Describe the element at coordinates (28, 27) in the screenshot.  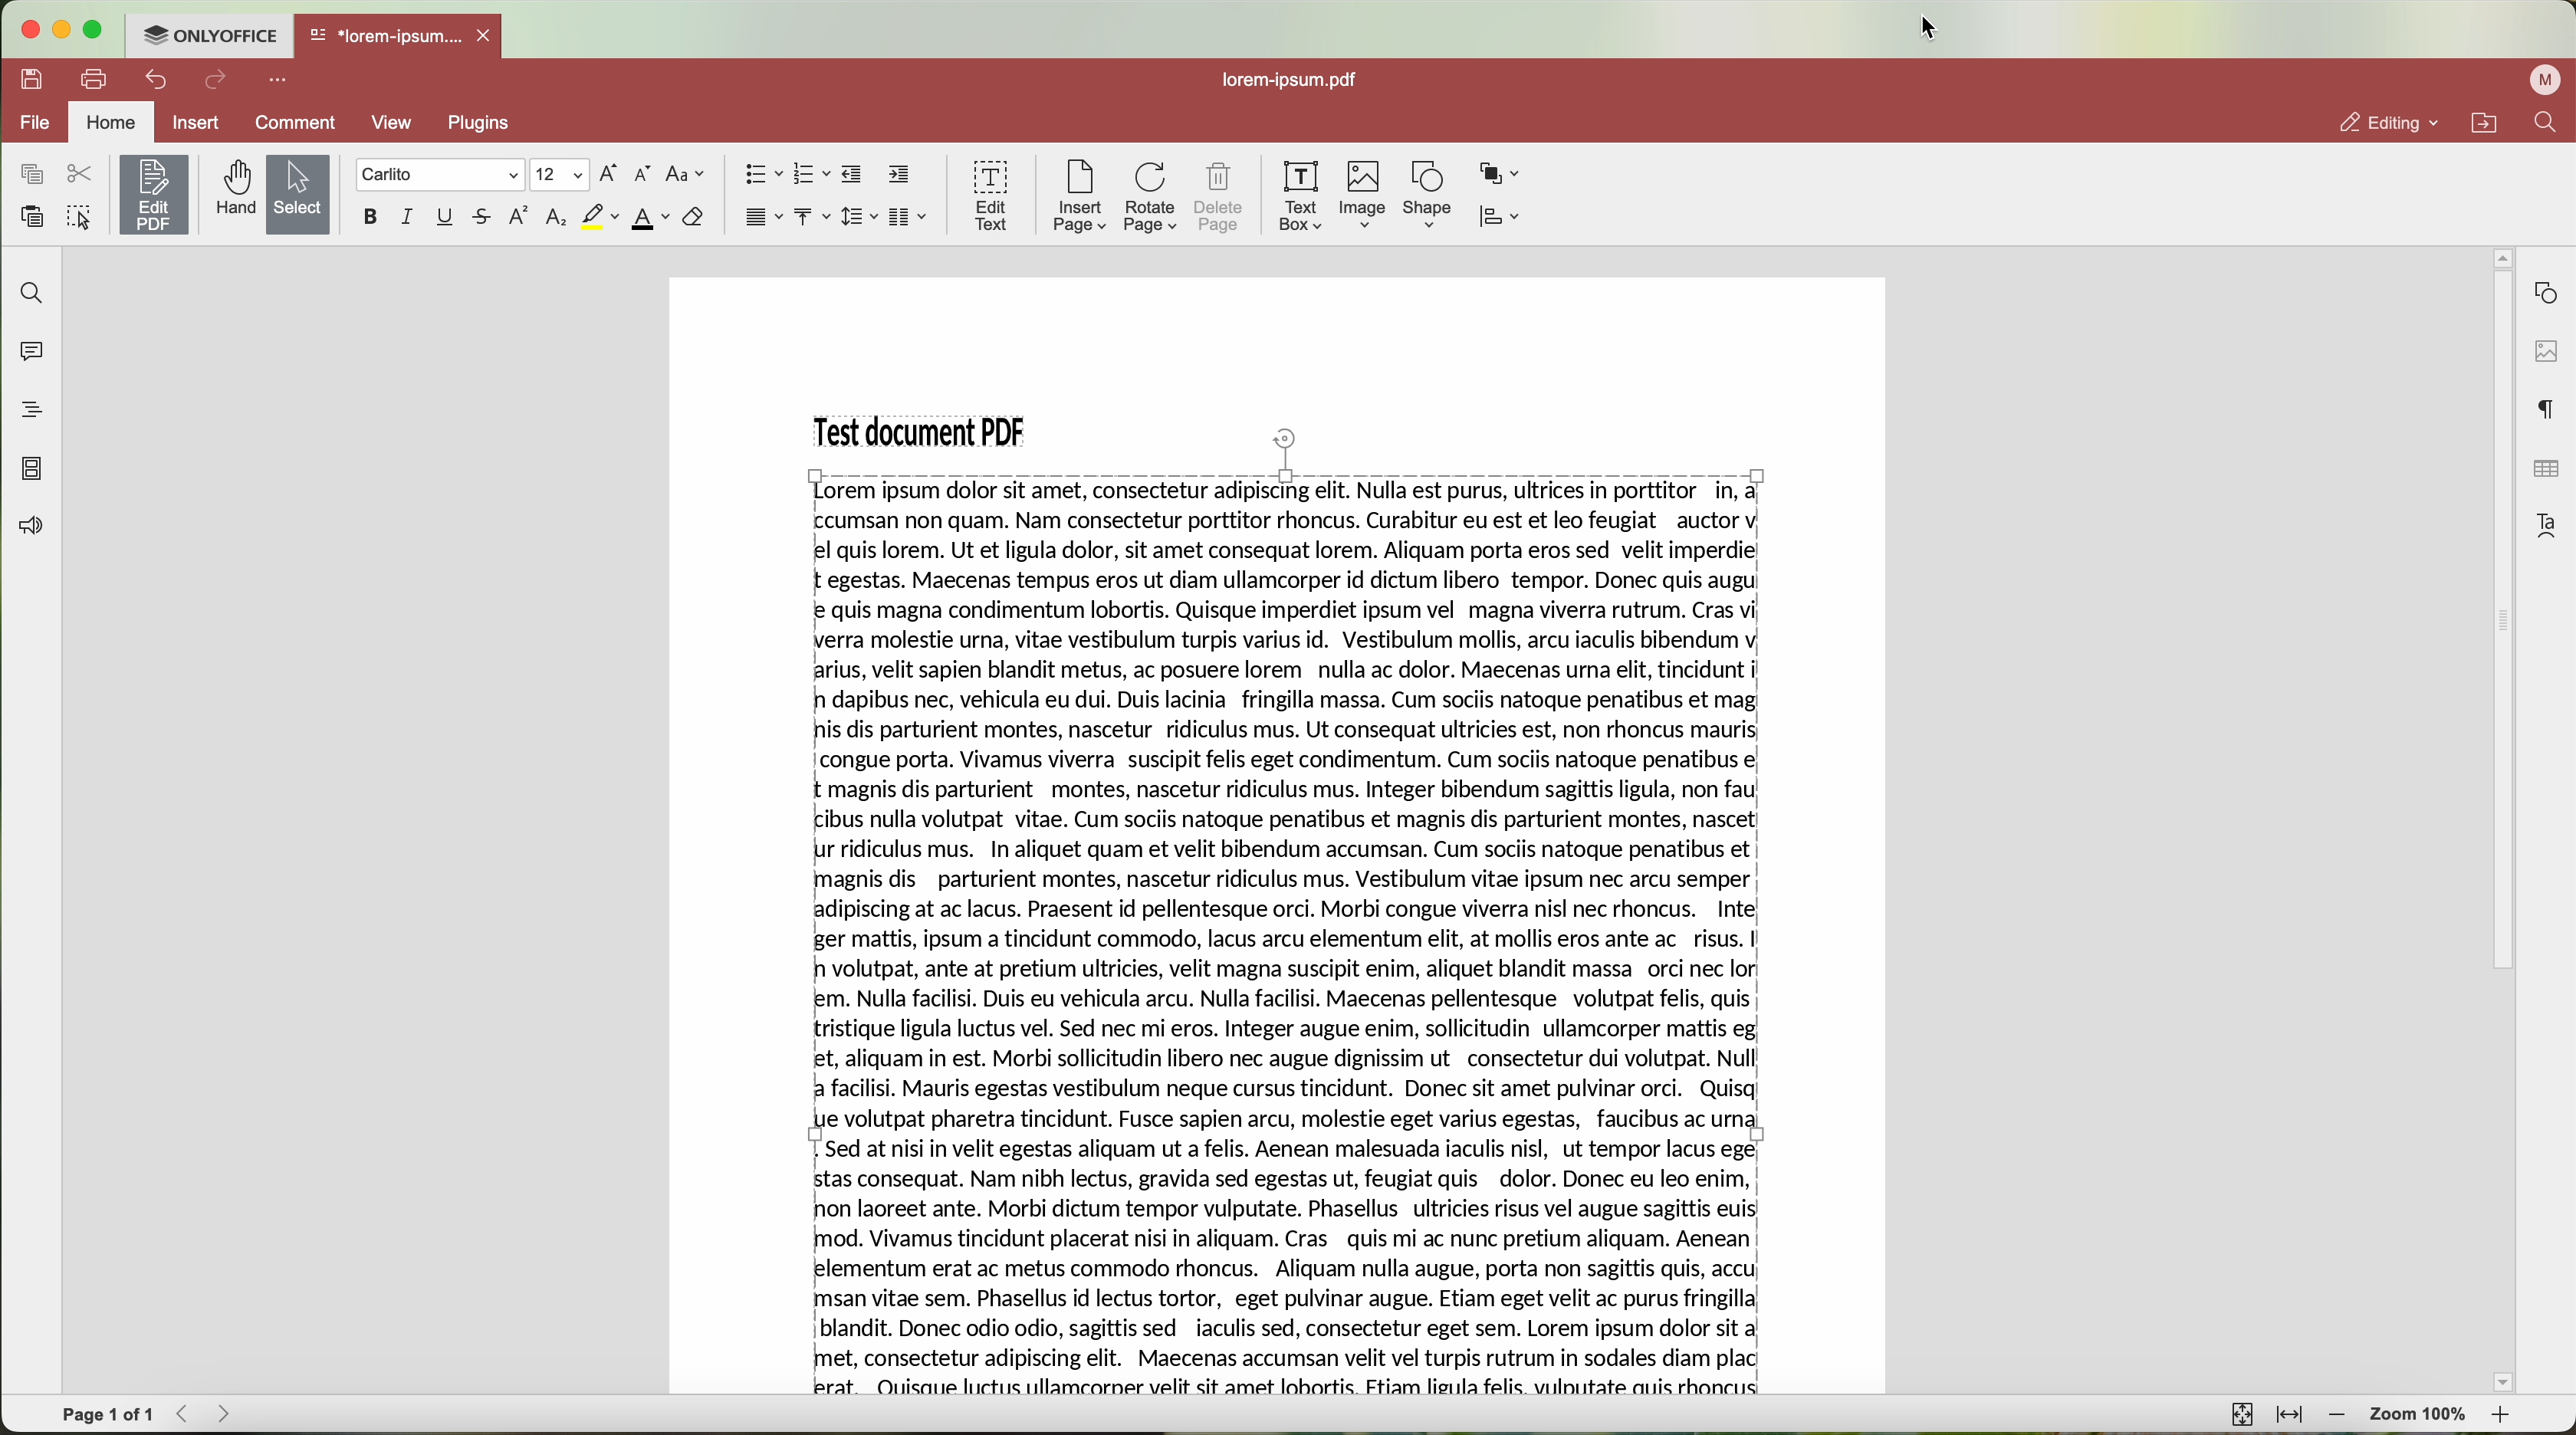
I see `close program` at that location.